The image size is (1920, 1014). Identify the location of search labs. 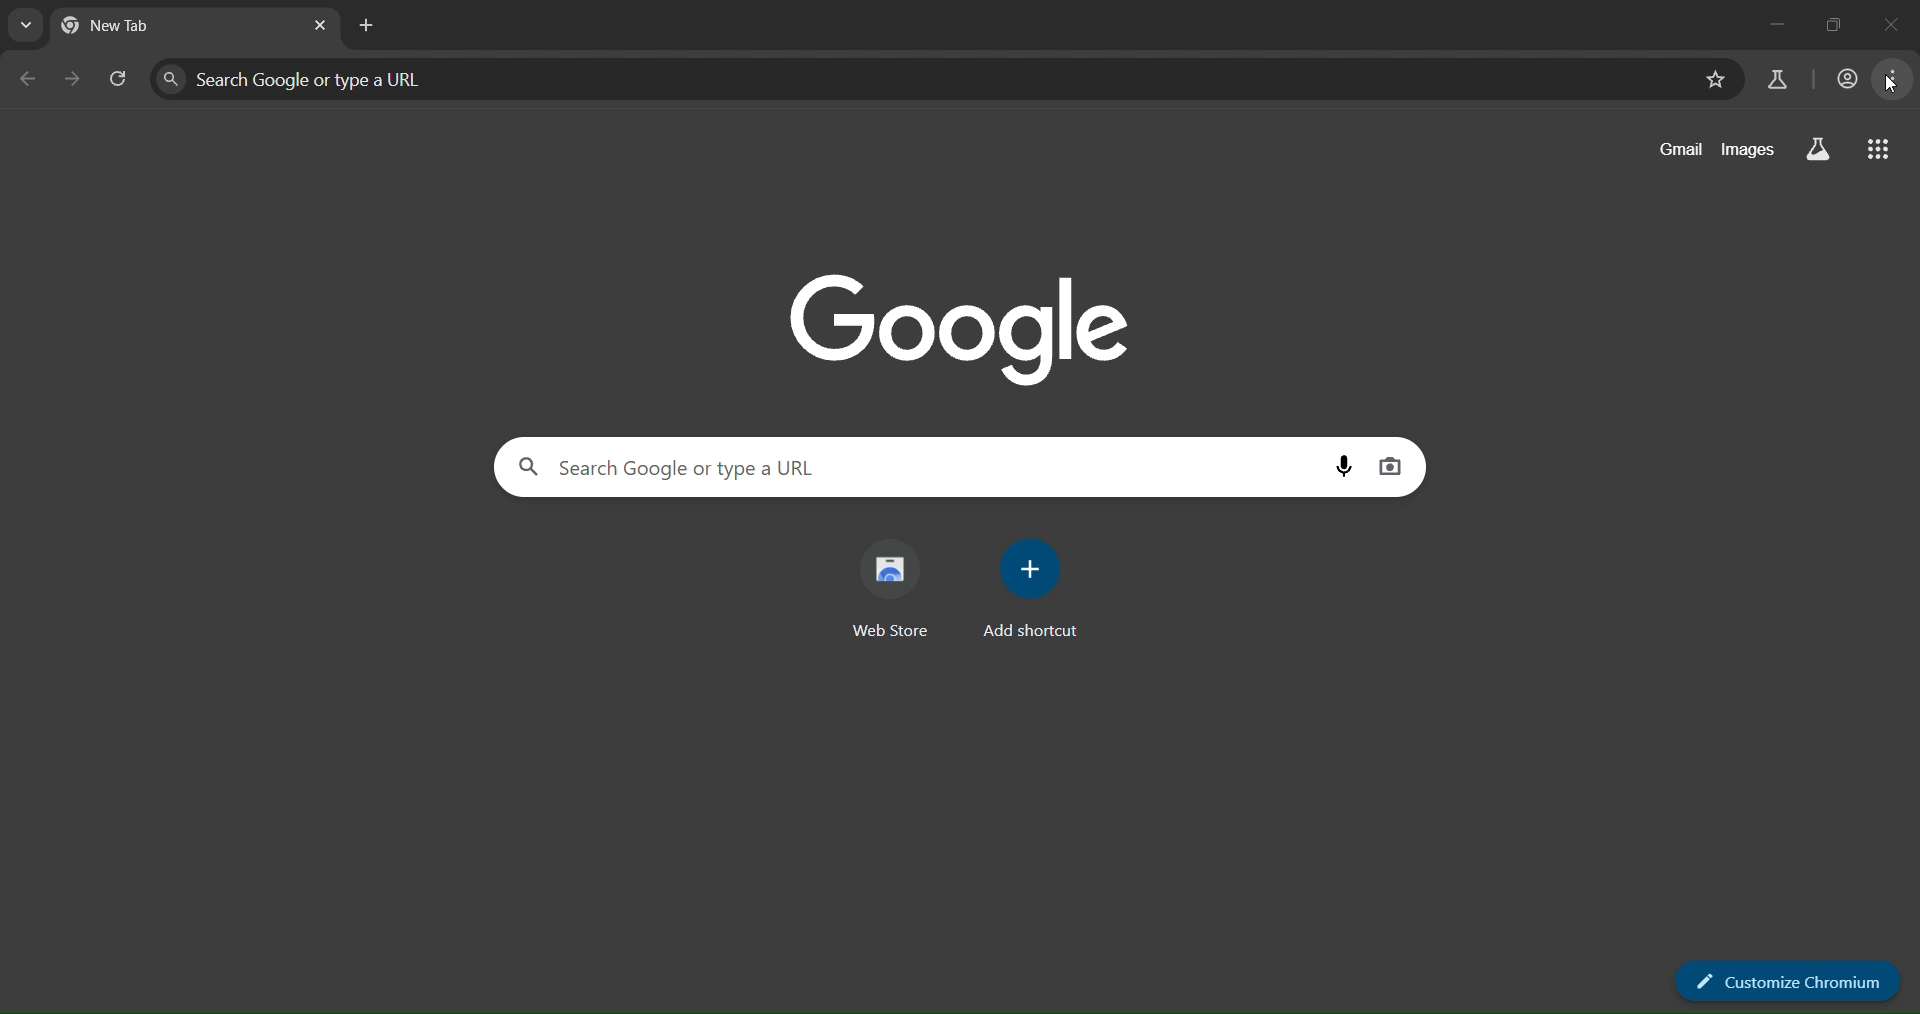
(1780, 80).